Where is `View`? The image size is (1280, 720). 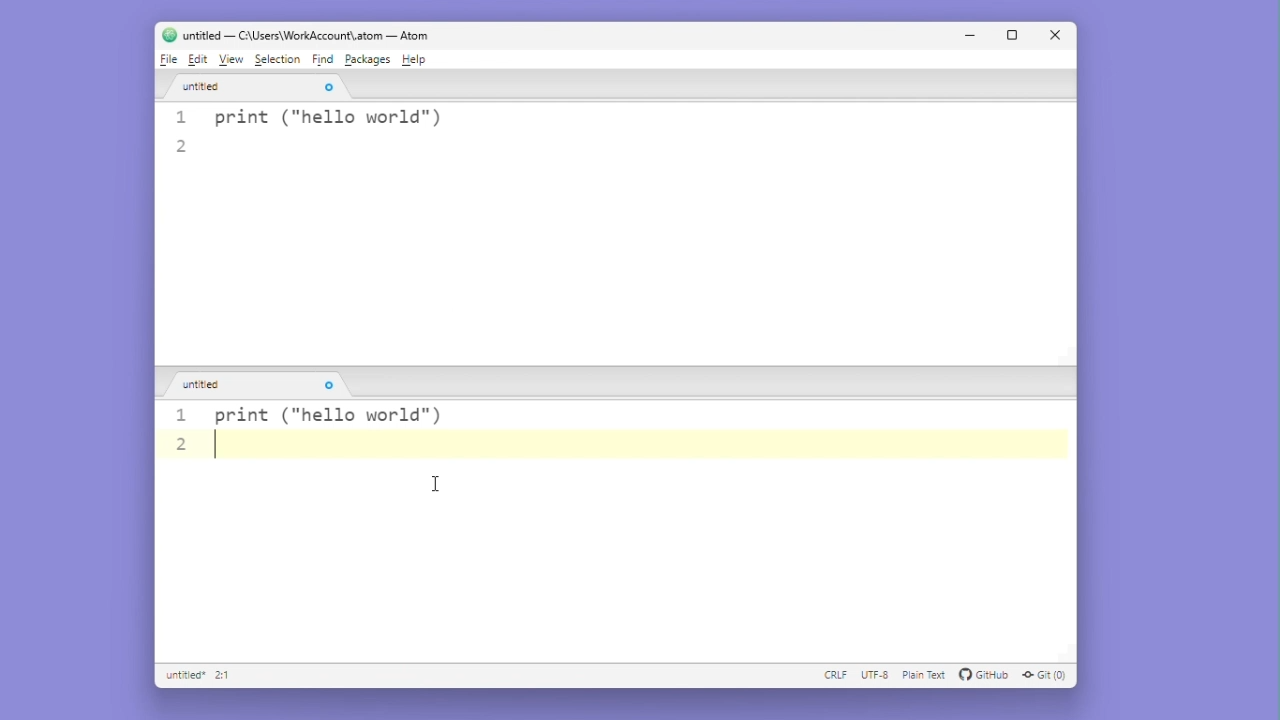
View is located at coordinates (233, 60).